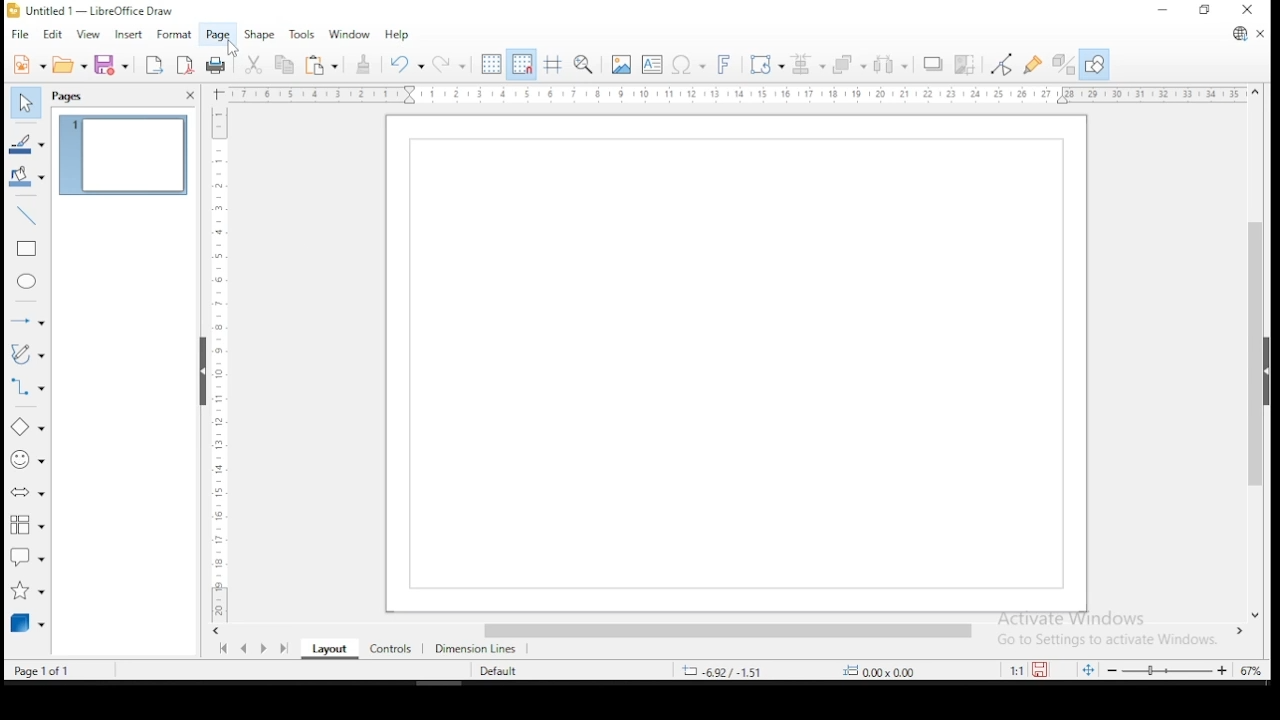 This screenshot has width=1280, height=720. Describe the element at coordinates (55, 35) in the screenshot. I see `edit` at that location.